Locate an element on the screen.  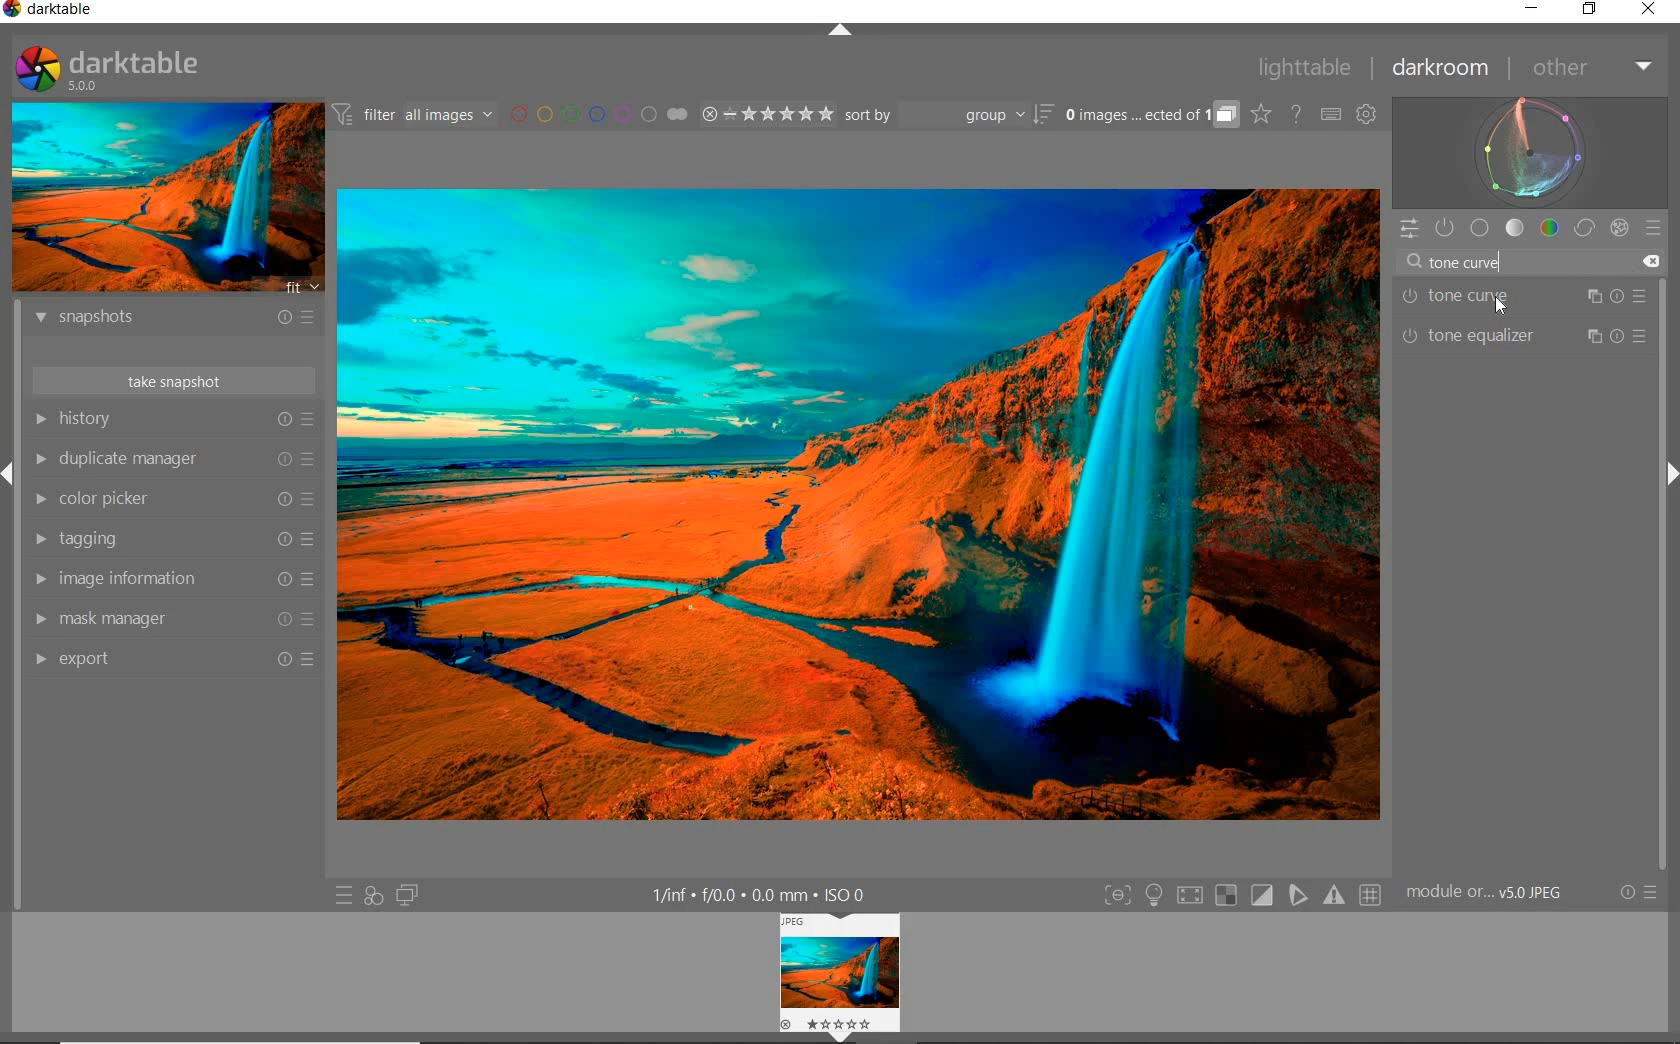
RESET OR PRESETS & PREFERENCES is located at coordinates (1638, 894).